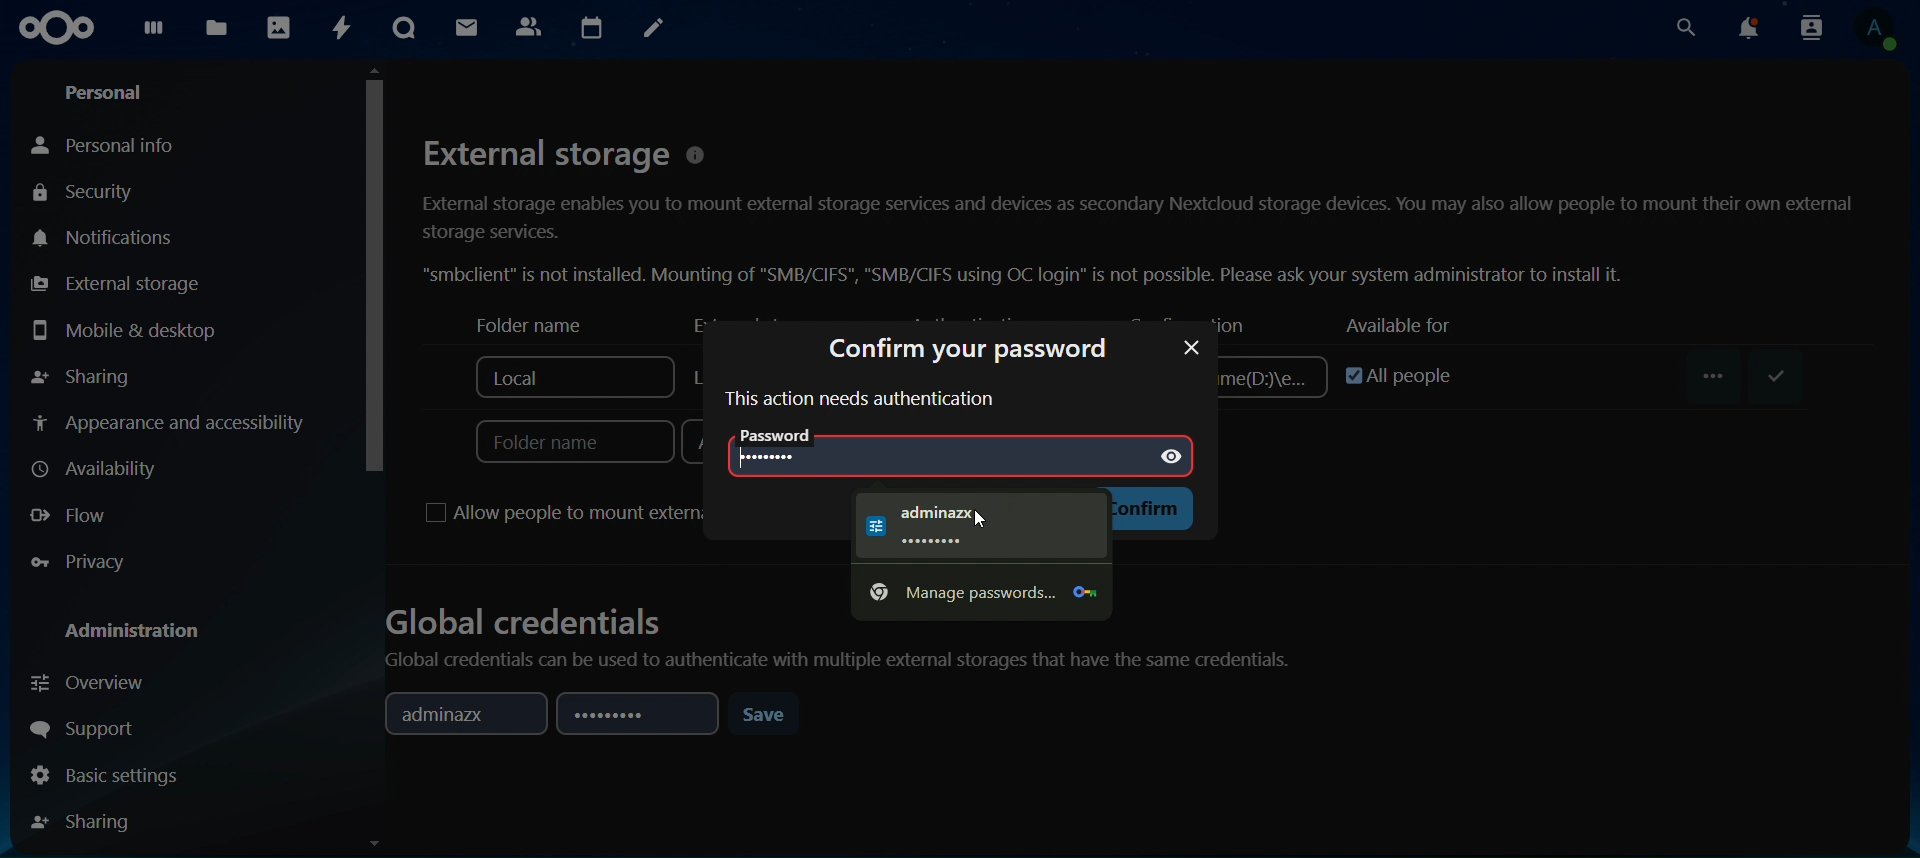  What do you see at coordinates (56, 26) in the screenshot?
I see `icon` at bounding box center [56, 26].